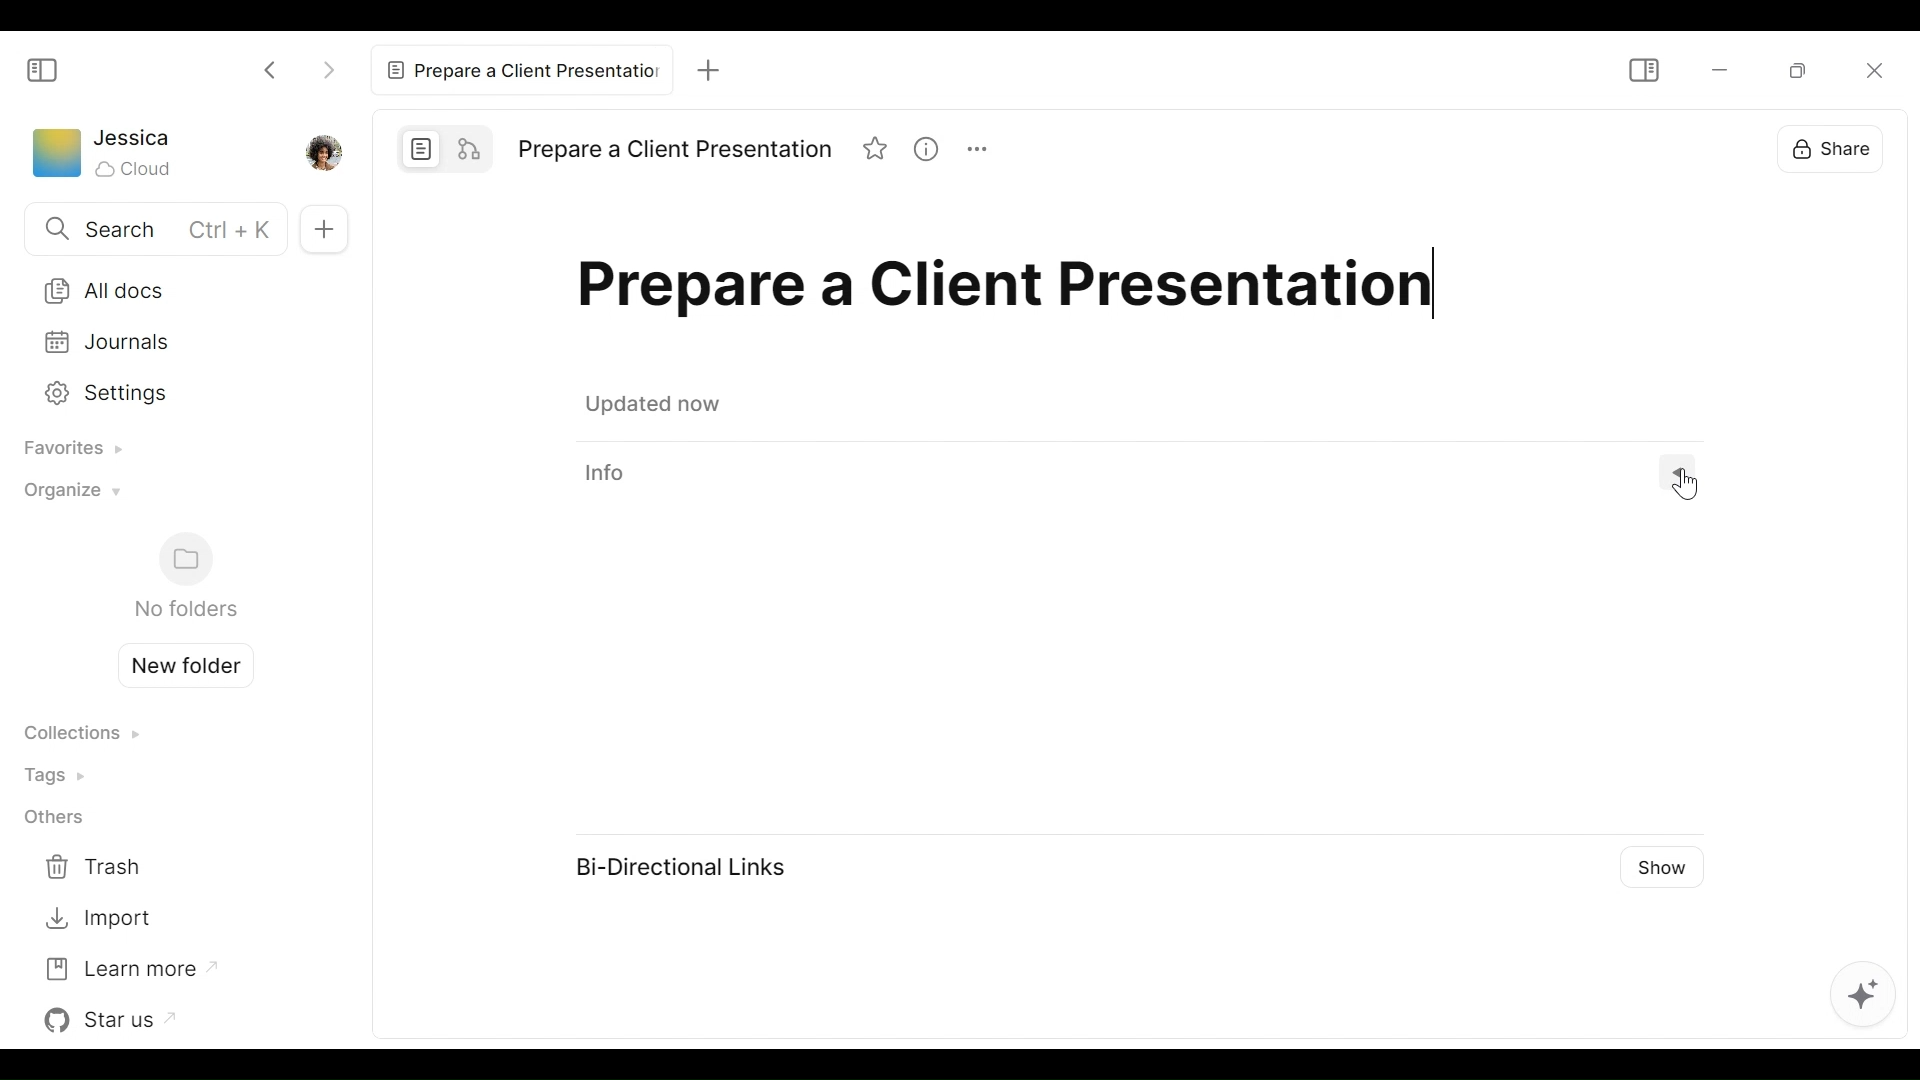  I want to click on Username, so click(134, 139).